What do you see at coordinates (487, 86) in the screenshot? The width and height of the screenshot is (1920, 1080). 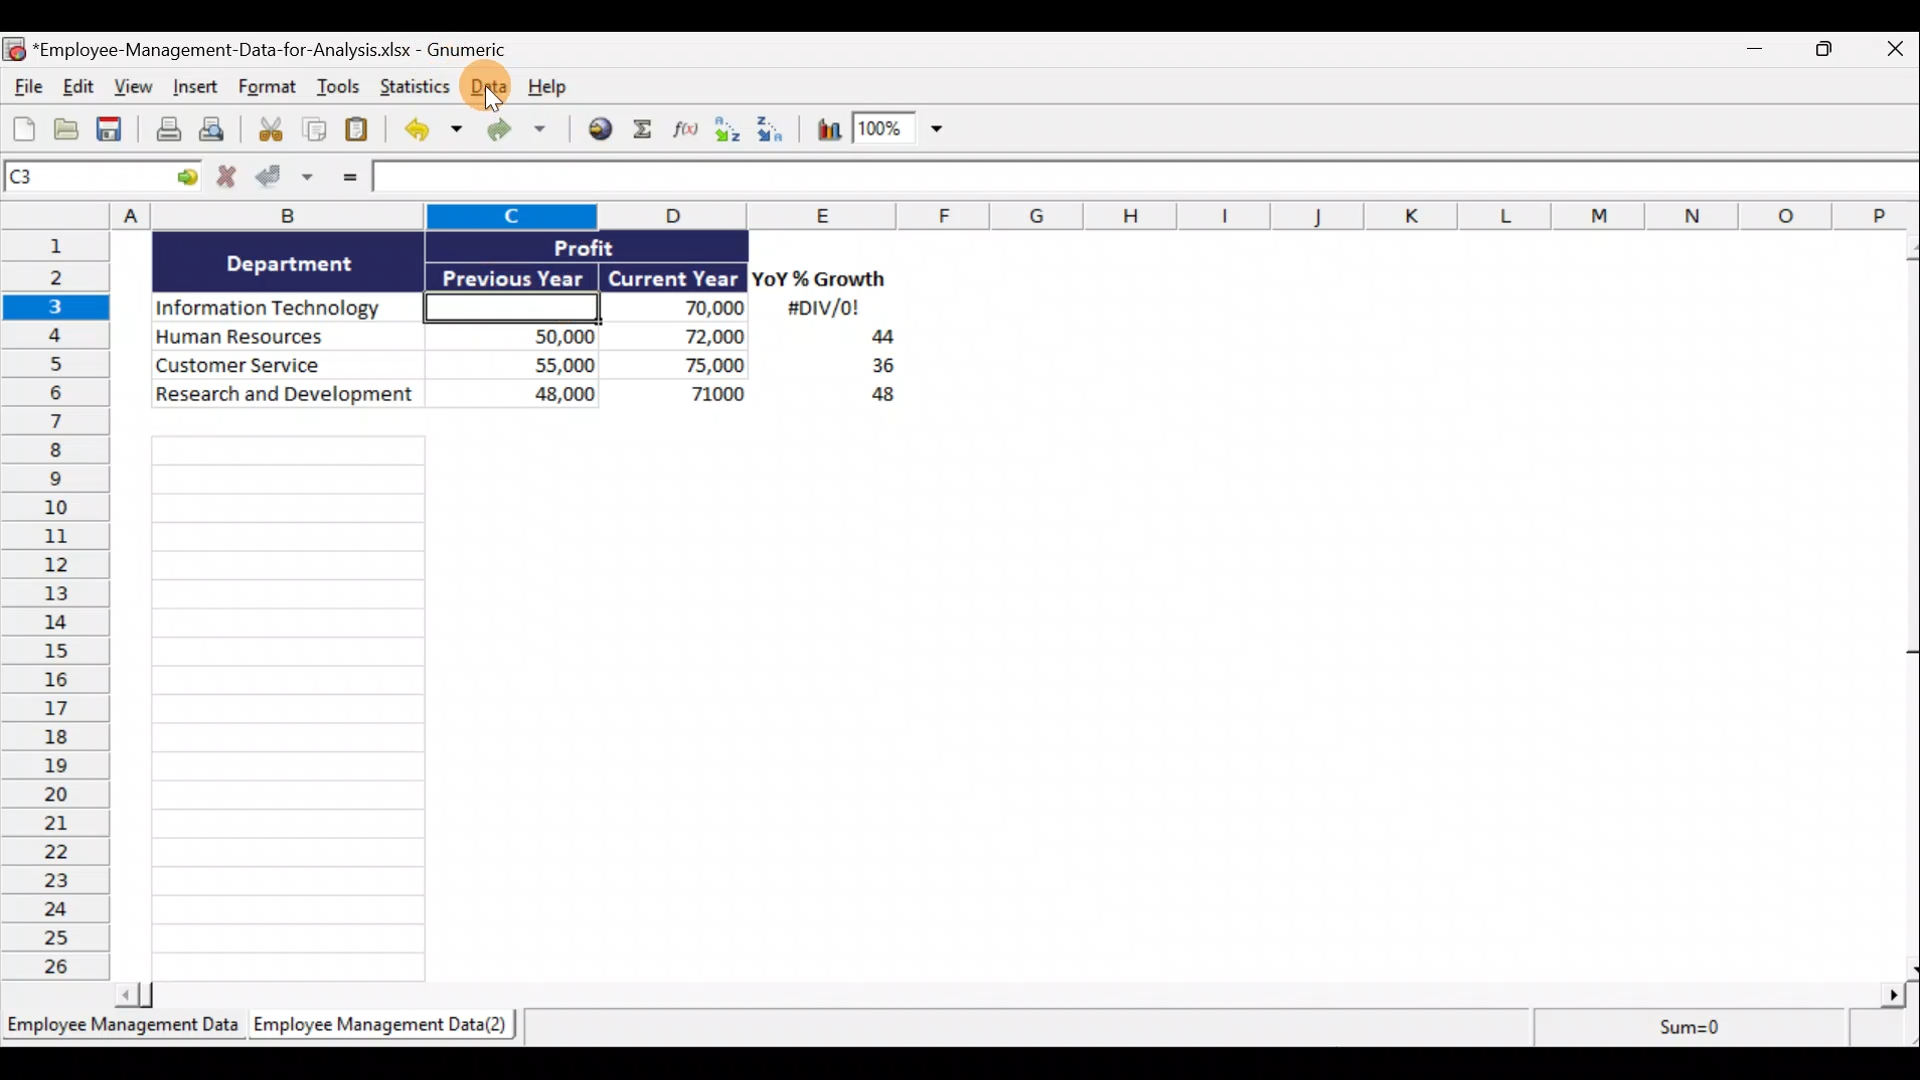 I see `Data` at bounding box center [487, 86].